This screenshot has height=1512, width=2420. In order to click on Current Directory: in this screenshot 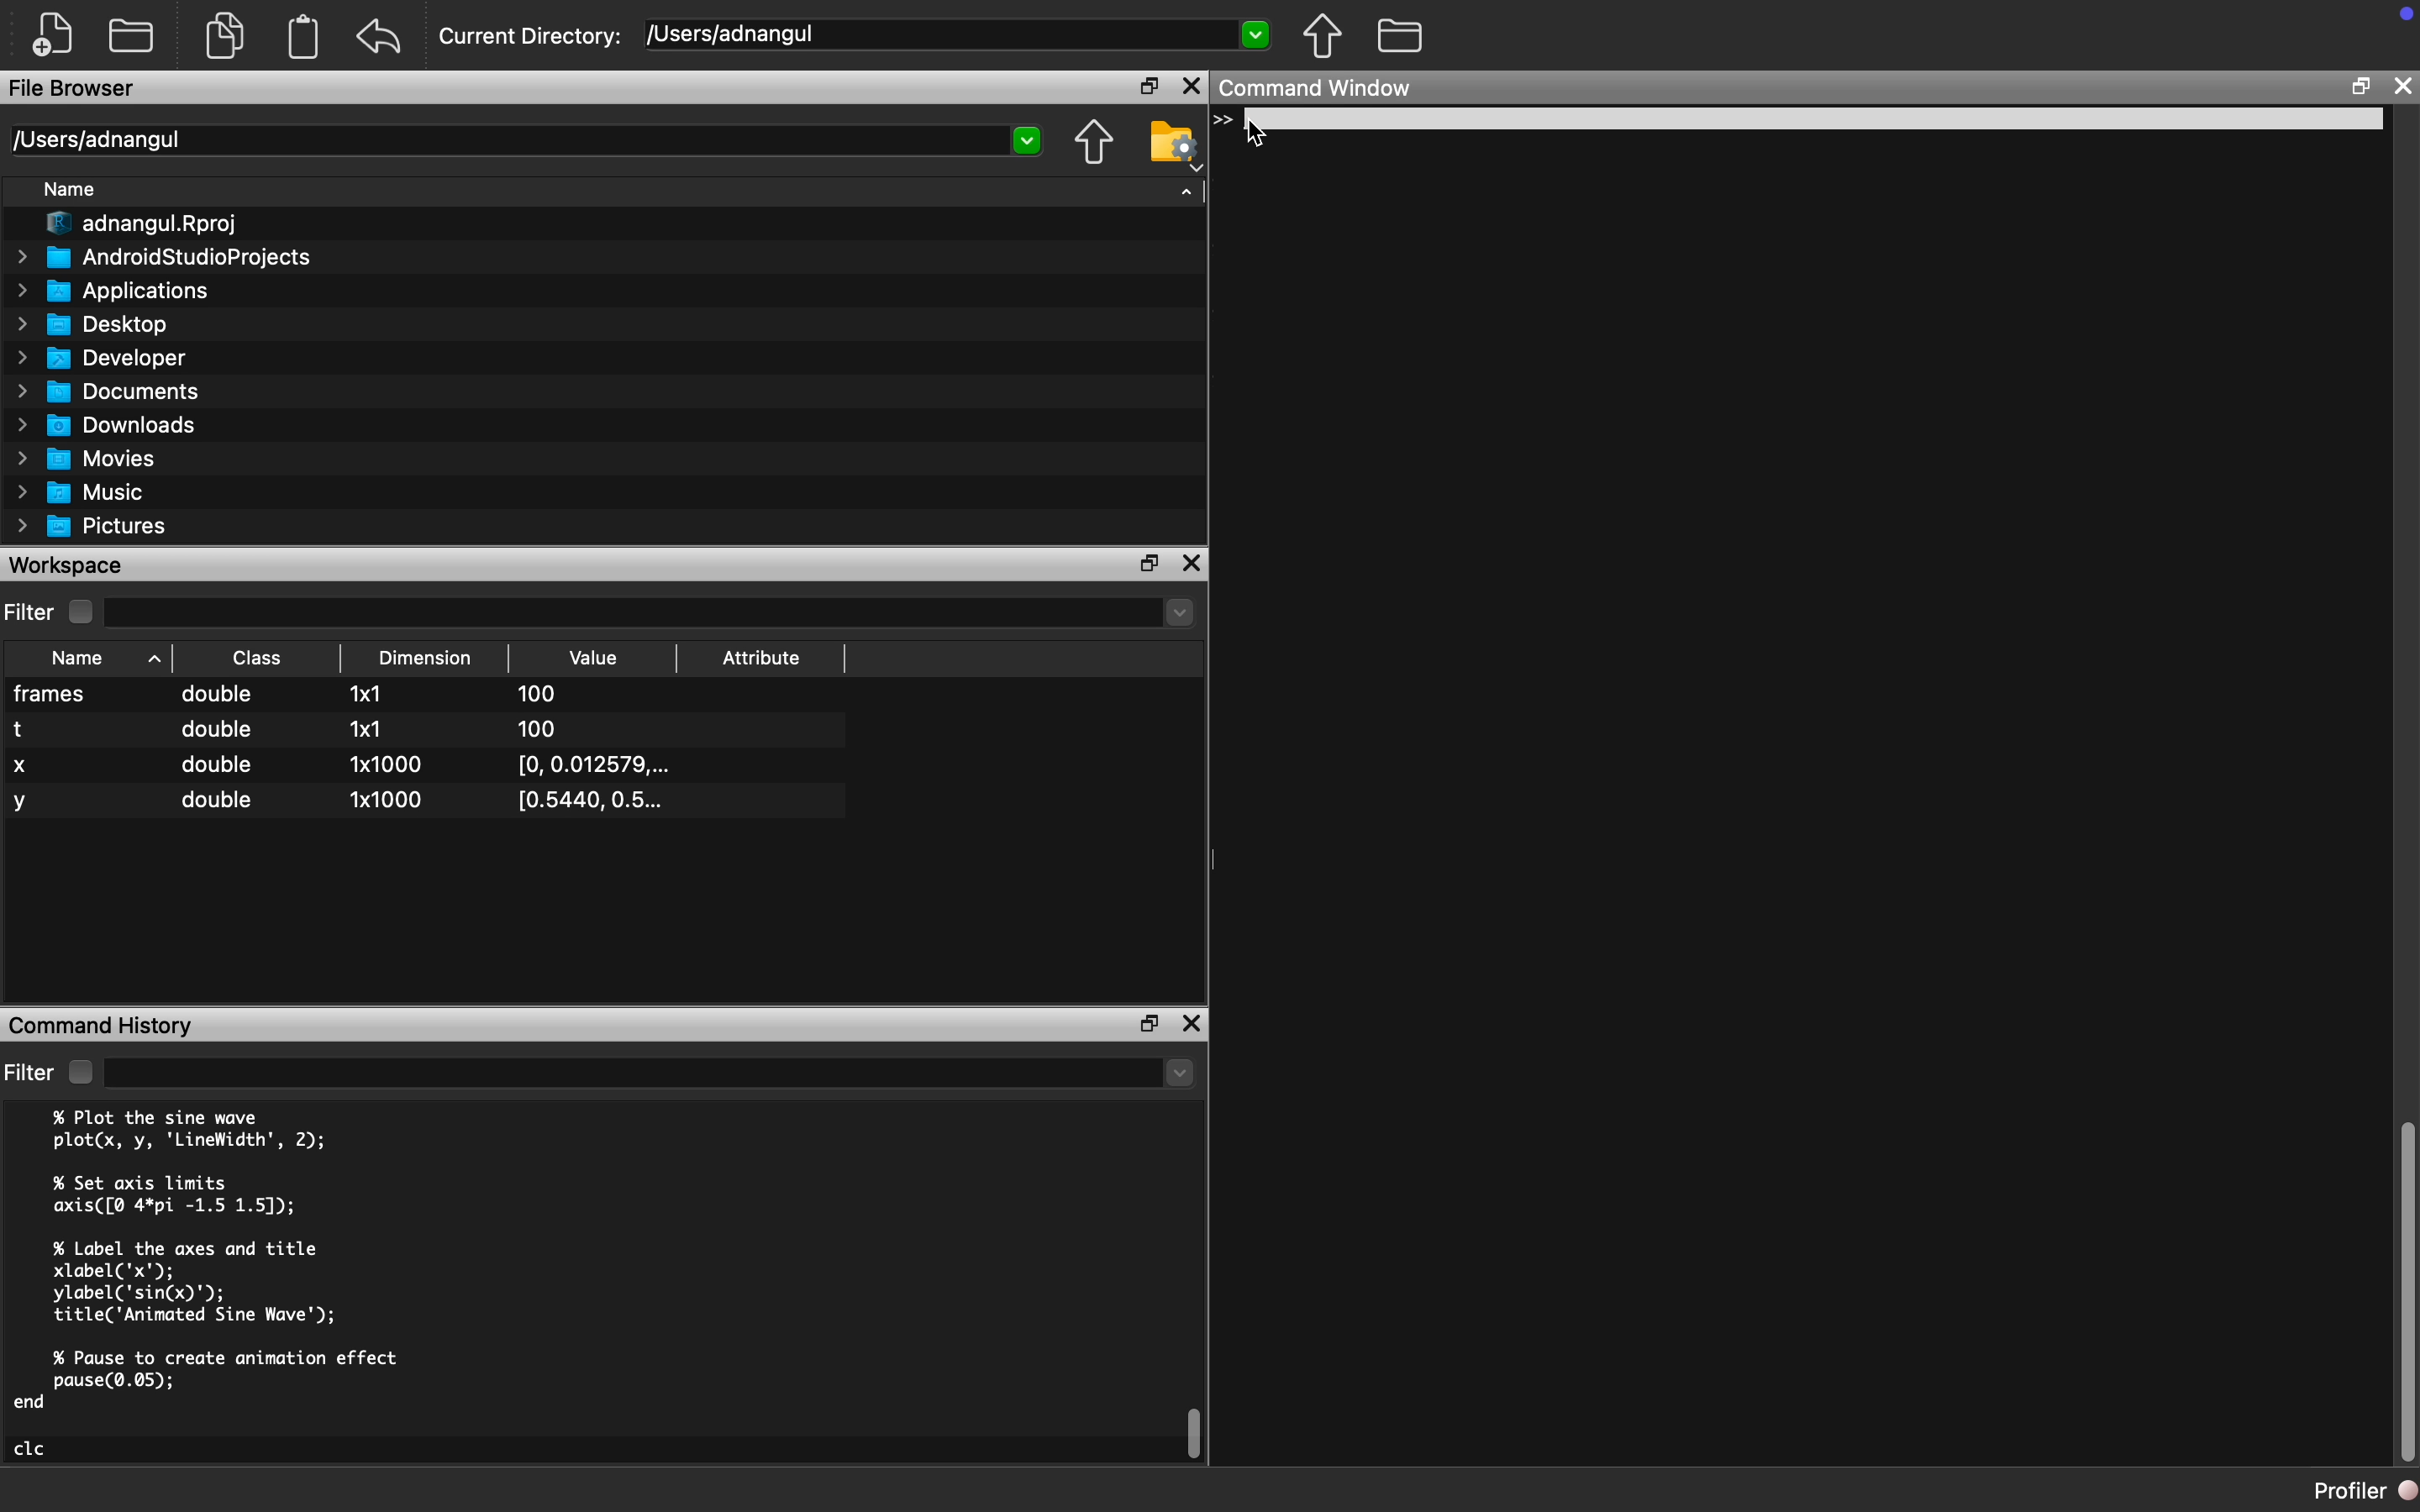, I will do `click(532, 36)`.